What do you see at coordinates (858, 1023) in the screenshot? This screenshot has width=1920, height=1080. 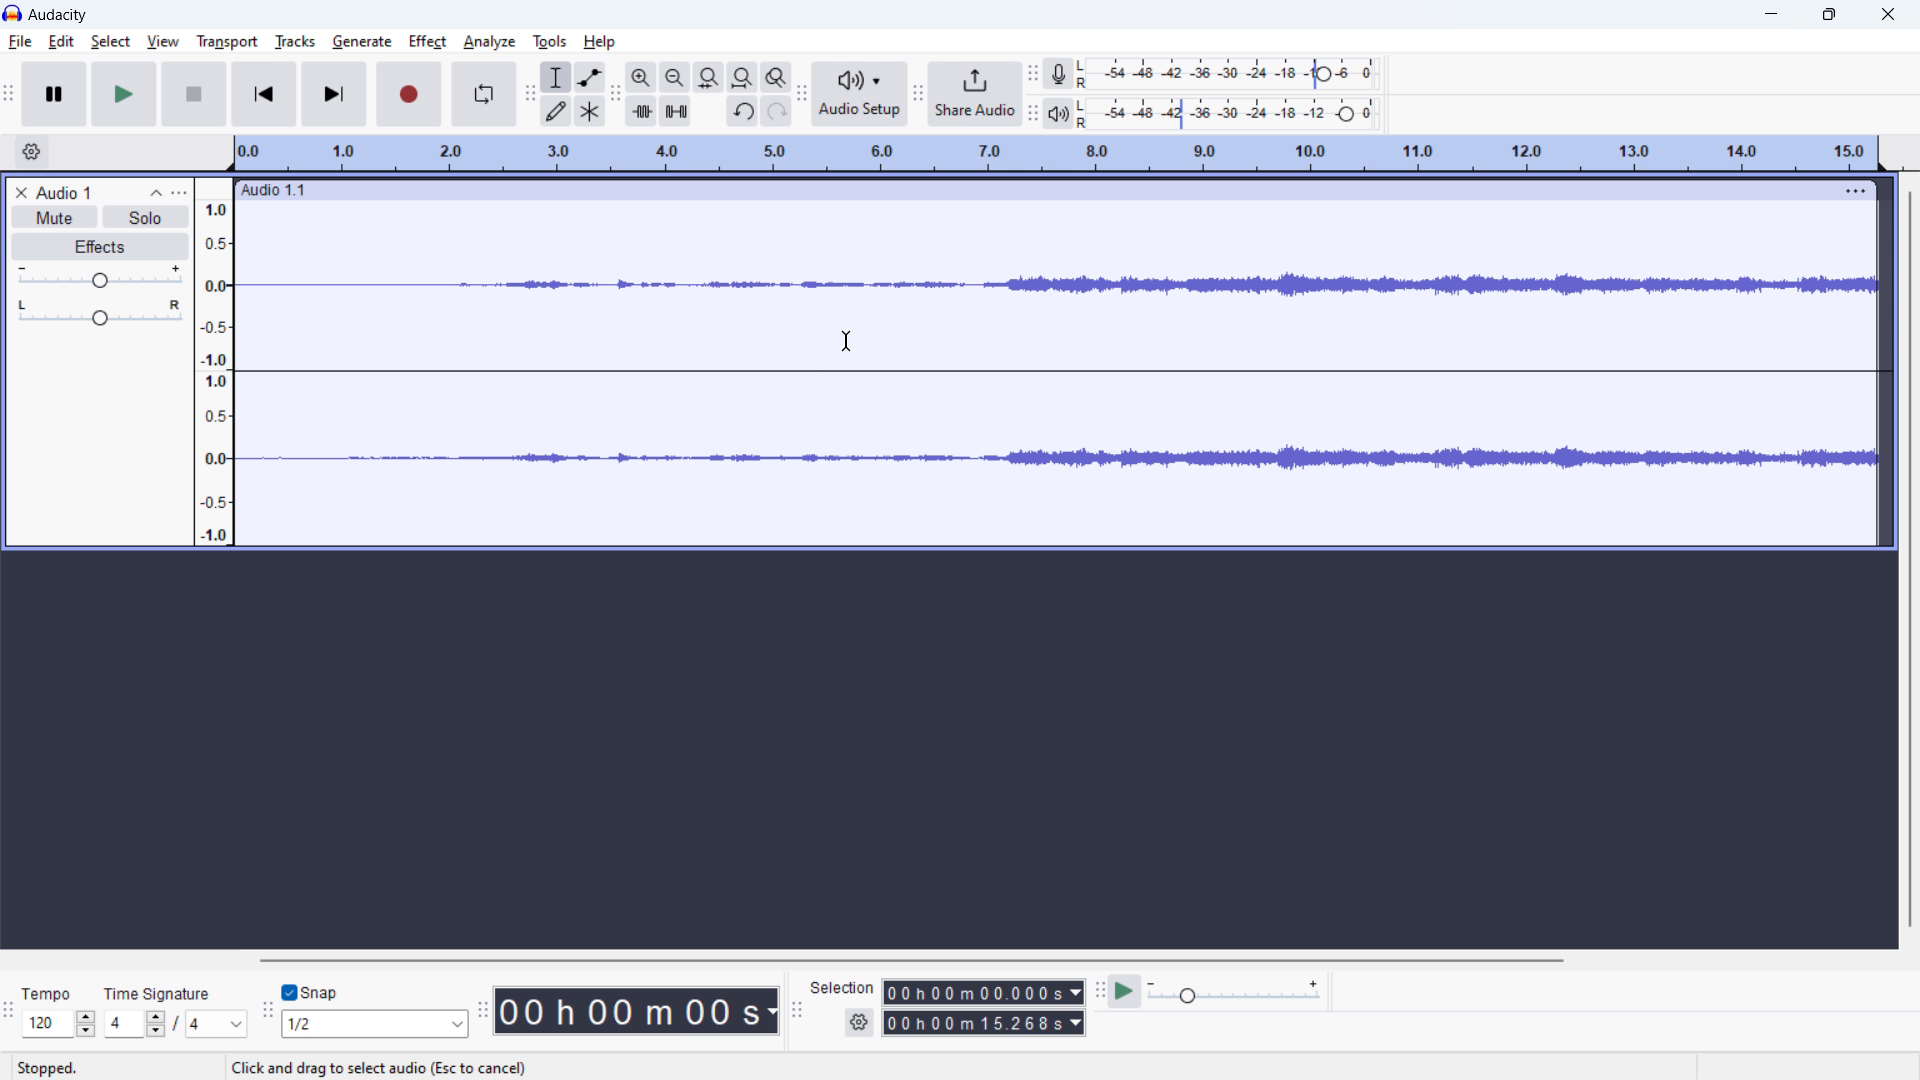 I see `settings` at bounding box center [858, 1023].